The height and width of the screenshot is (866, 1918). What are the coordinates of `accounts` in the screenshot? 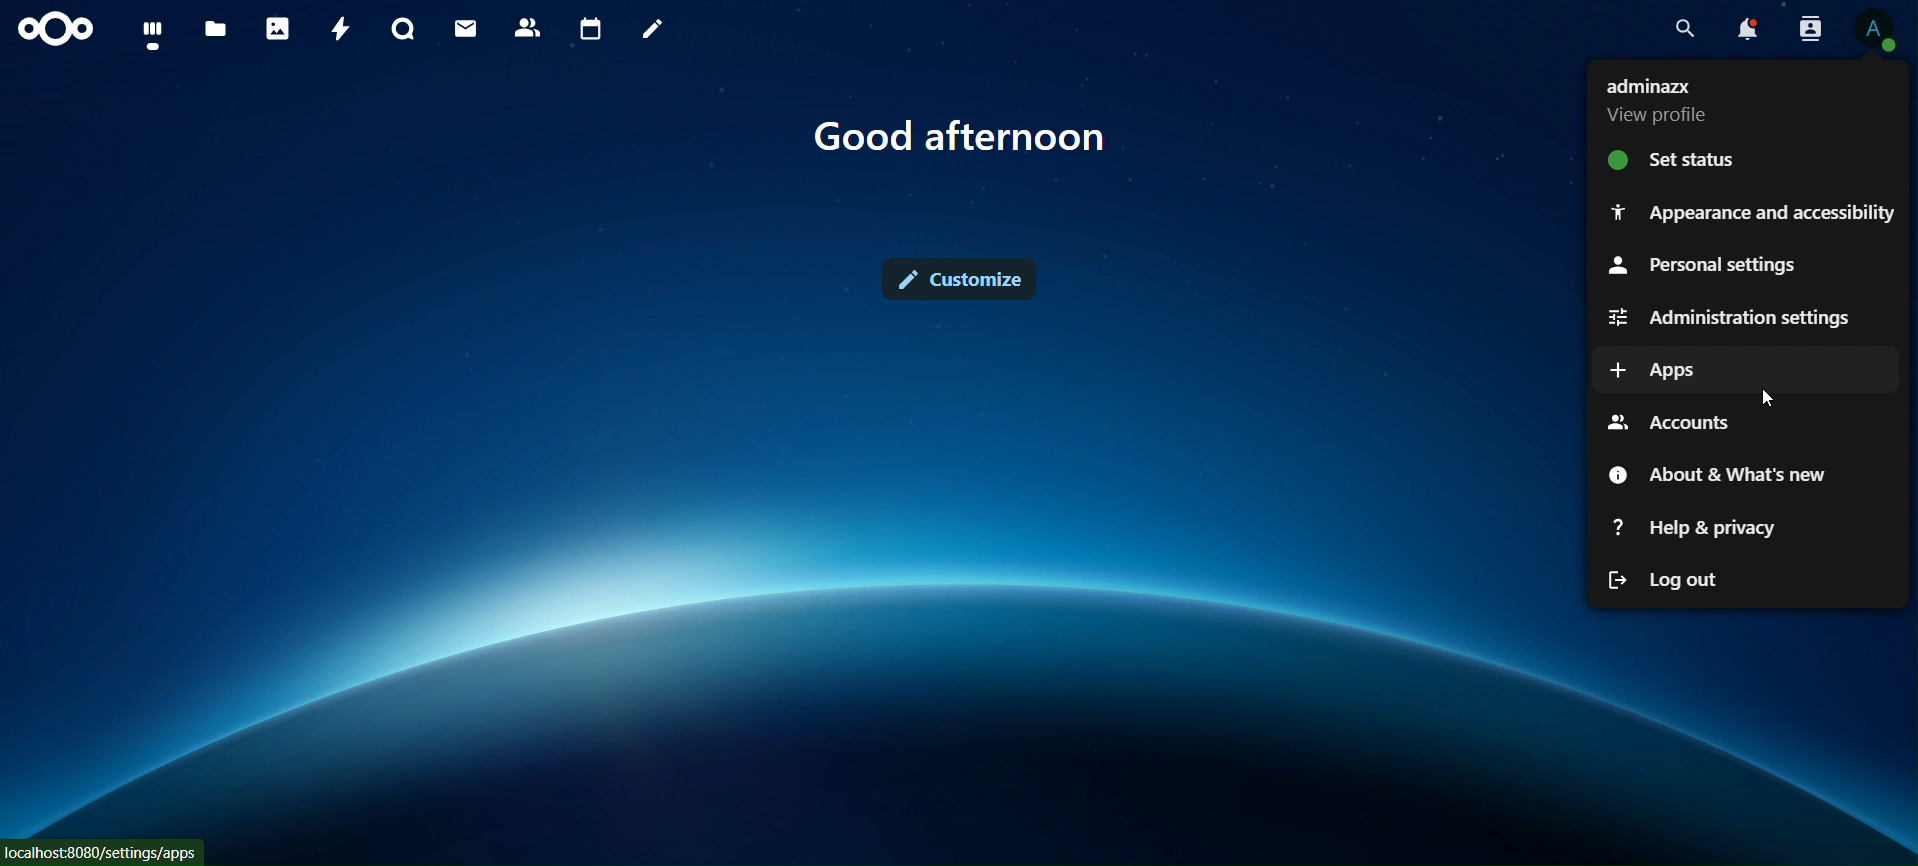 It's located at (1673, 421).